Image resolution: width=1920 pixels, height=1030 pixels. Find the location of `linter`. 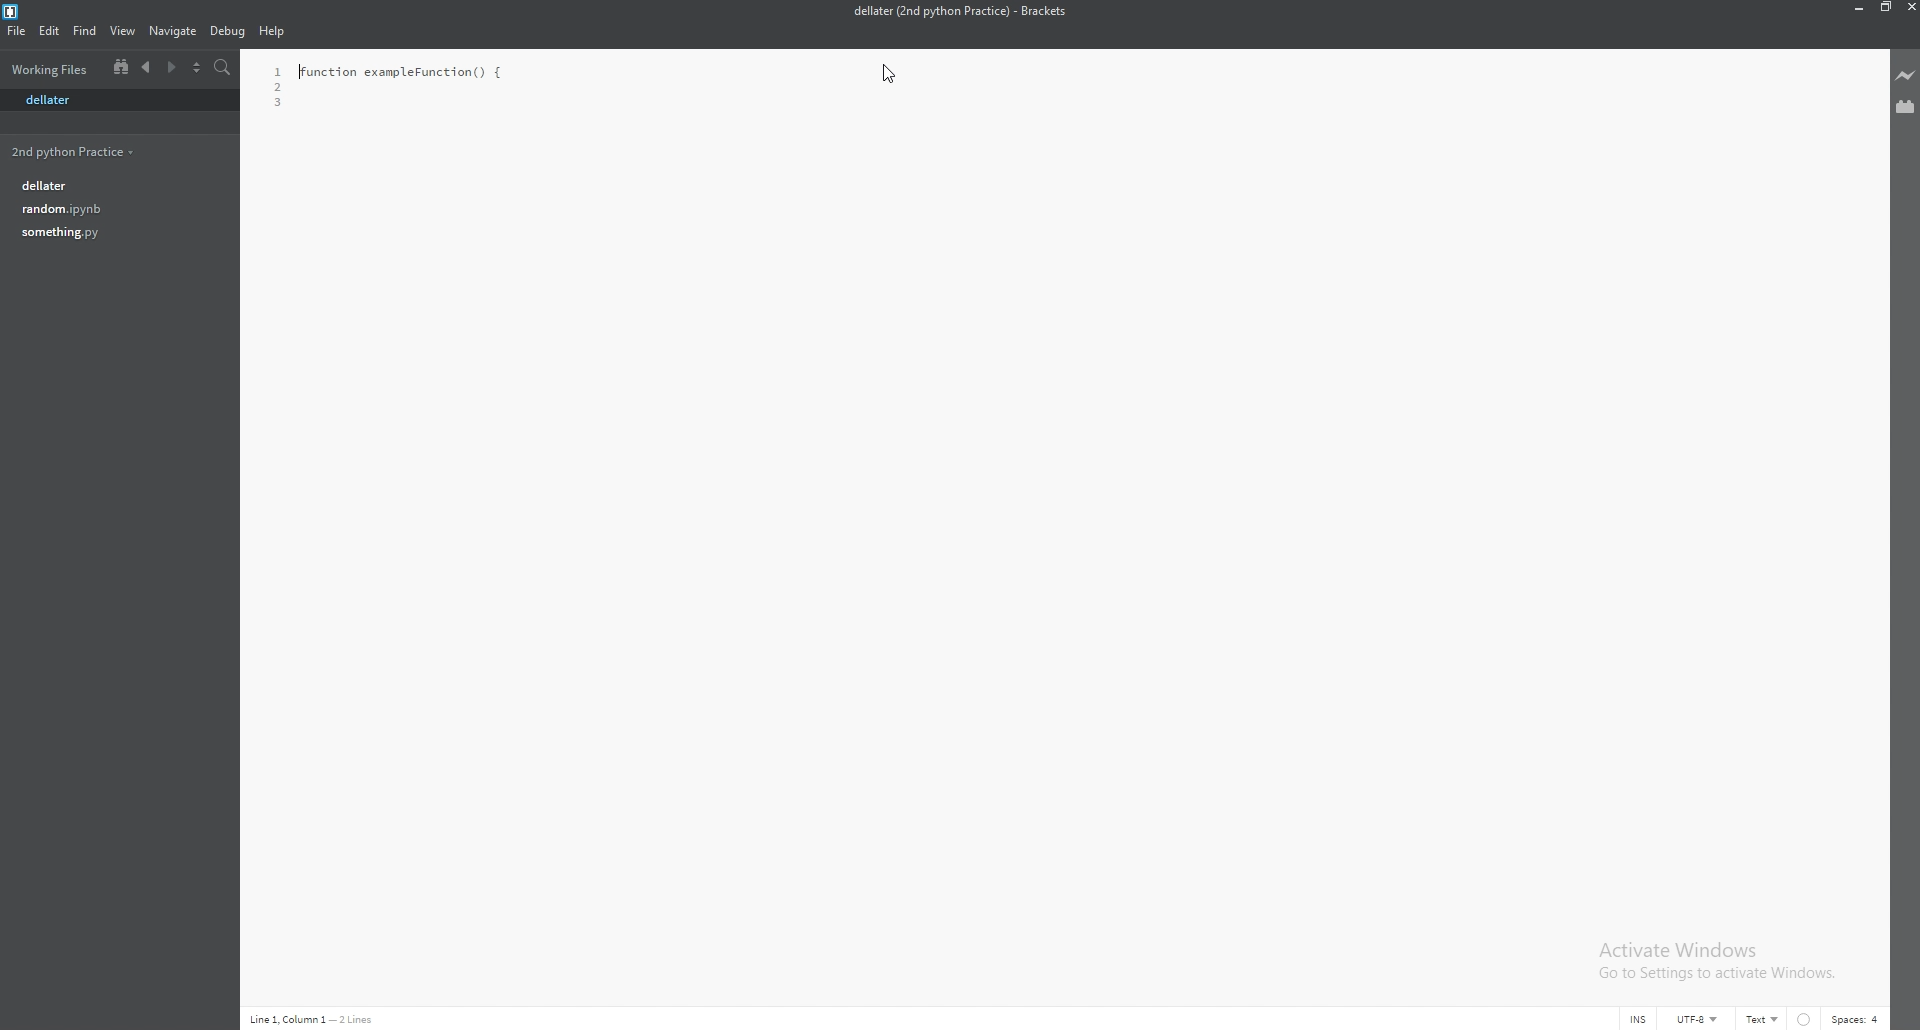

linter is located at coordinates (1804, 1019).